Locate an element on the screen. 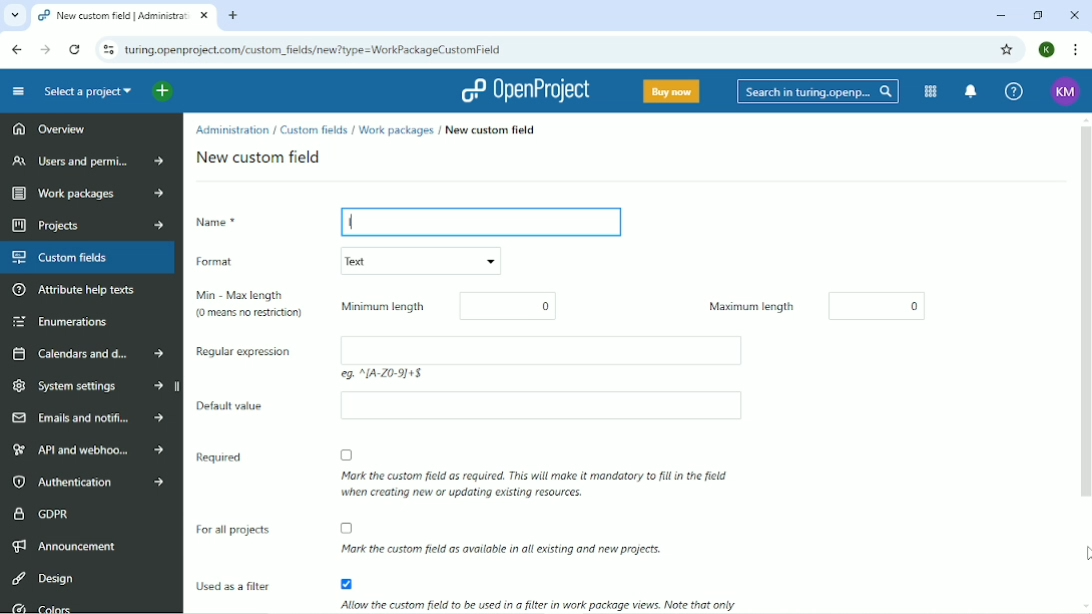  Format is located at coordinates (251, 262).